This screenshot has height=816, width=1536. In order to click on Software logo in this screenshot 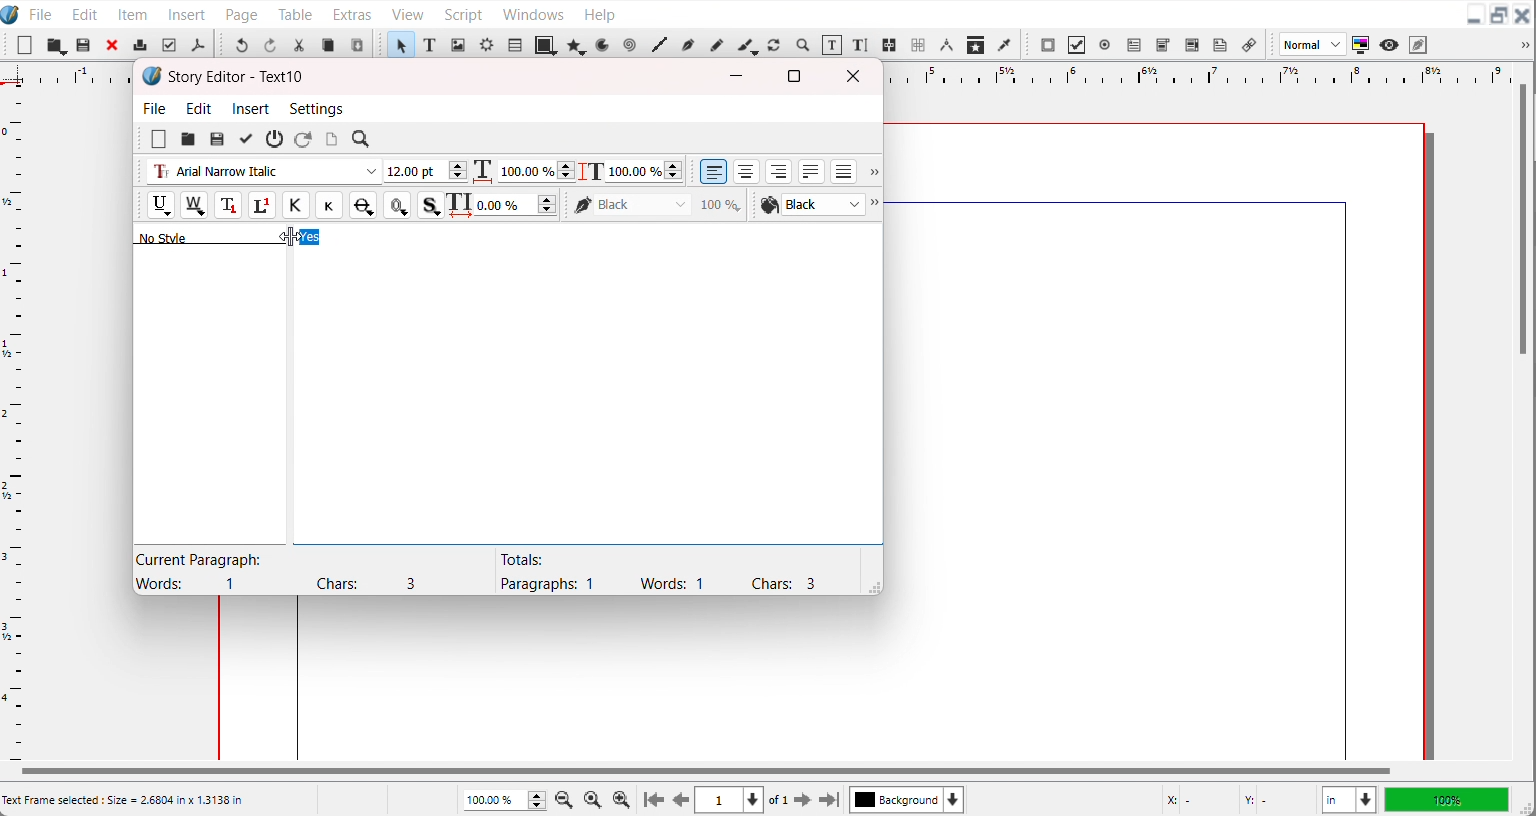, I will do `click(152, 76)`.